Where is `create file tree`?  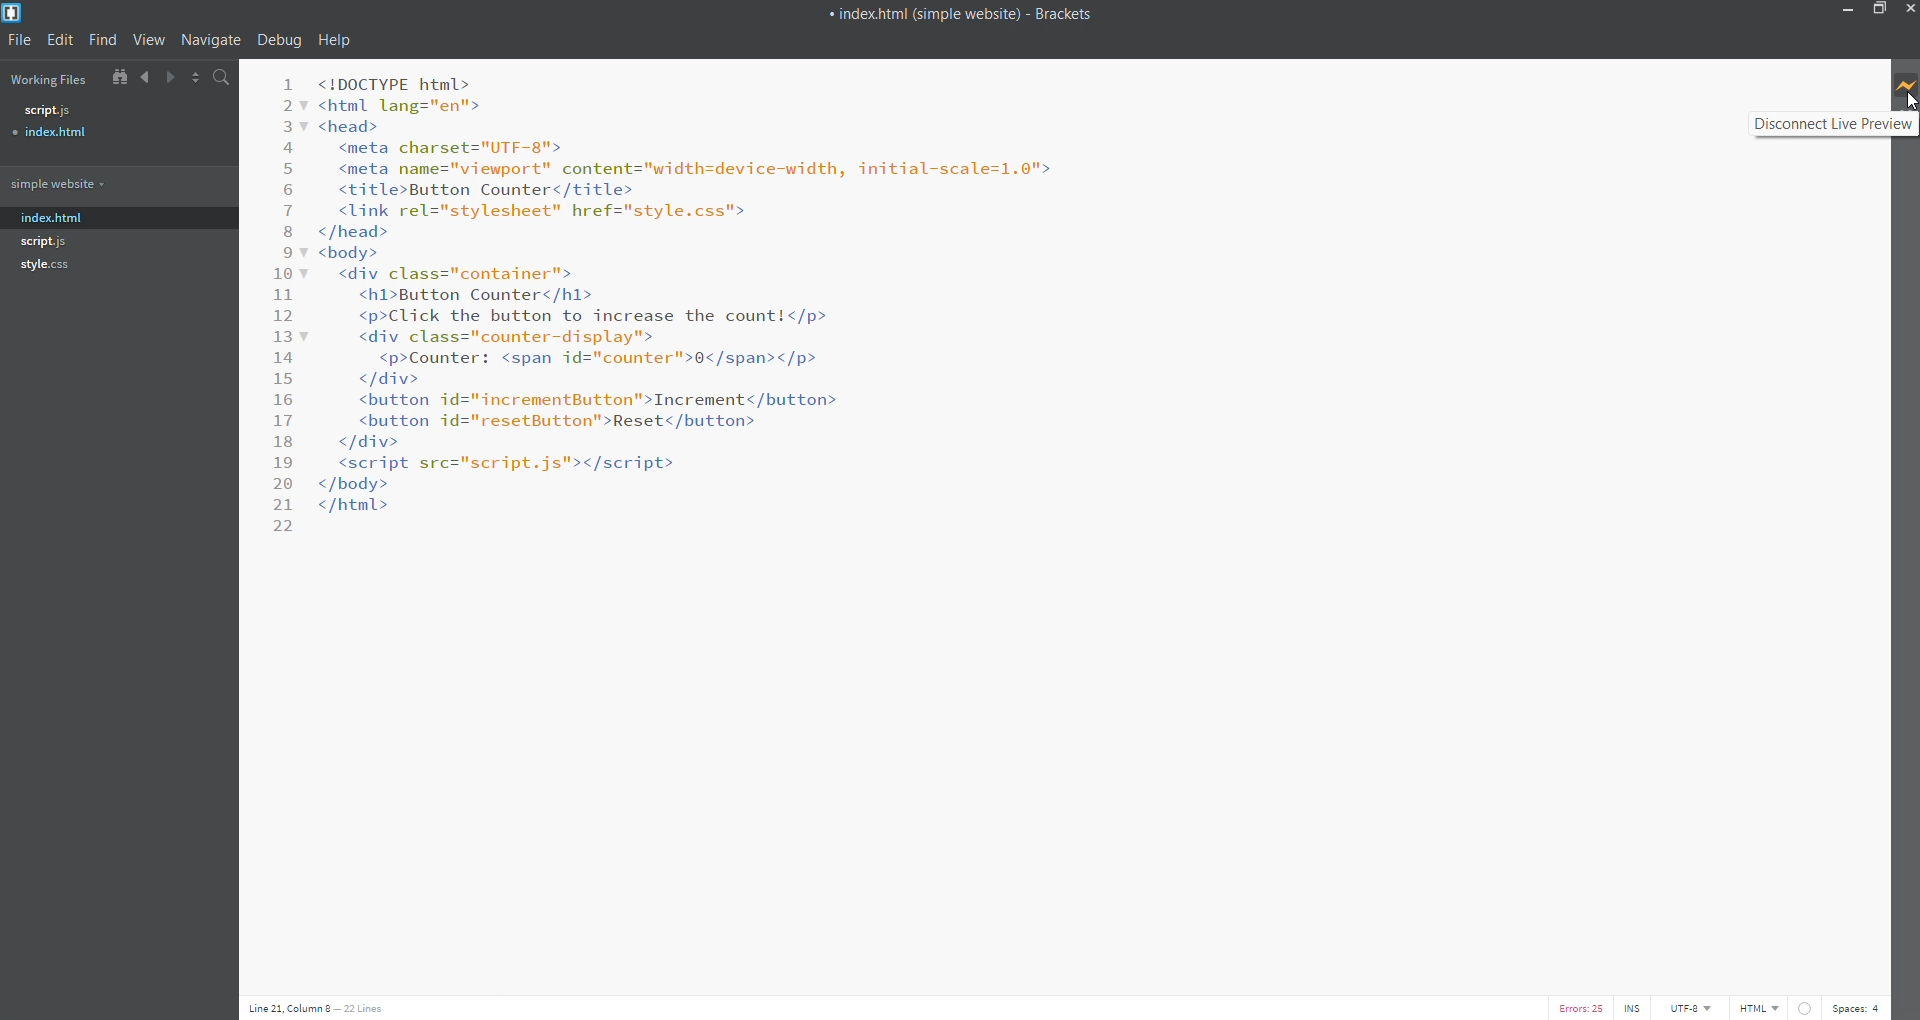 create file tree is located at coordinates (118, 77).